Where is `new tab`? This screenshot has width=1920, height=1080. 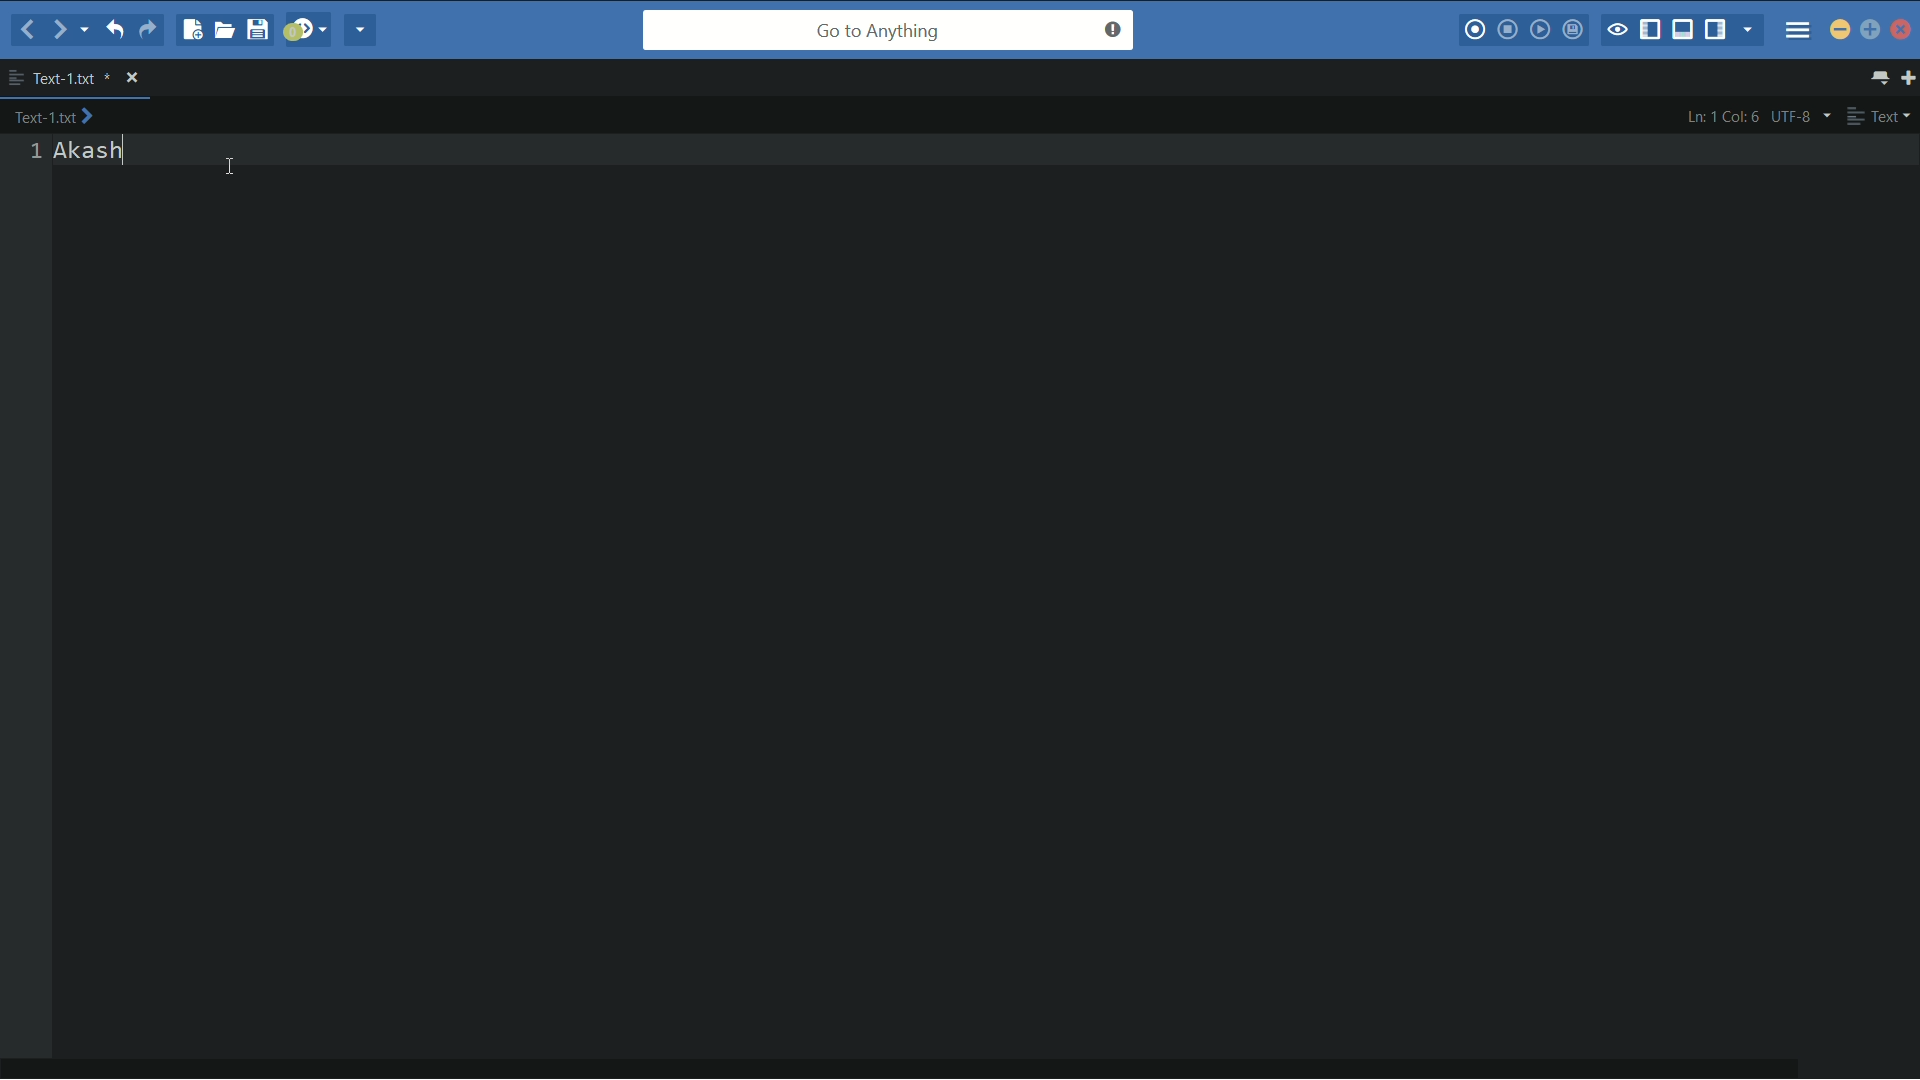 new tab is located at coordinates (1908, 77).